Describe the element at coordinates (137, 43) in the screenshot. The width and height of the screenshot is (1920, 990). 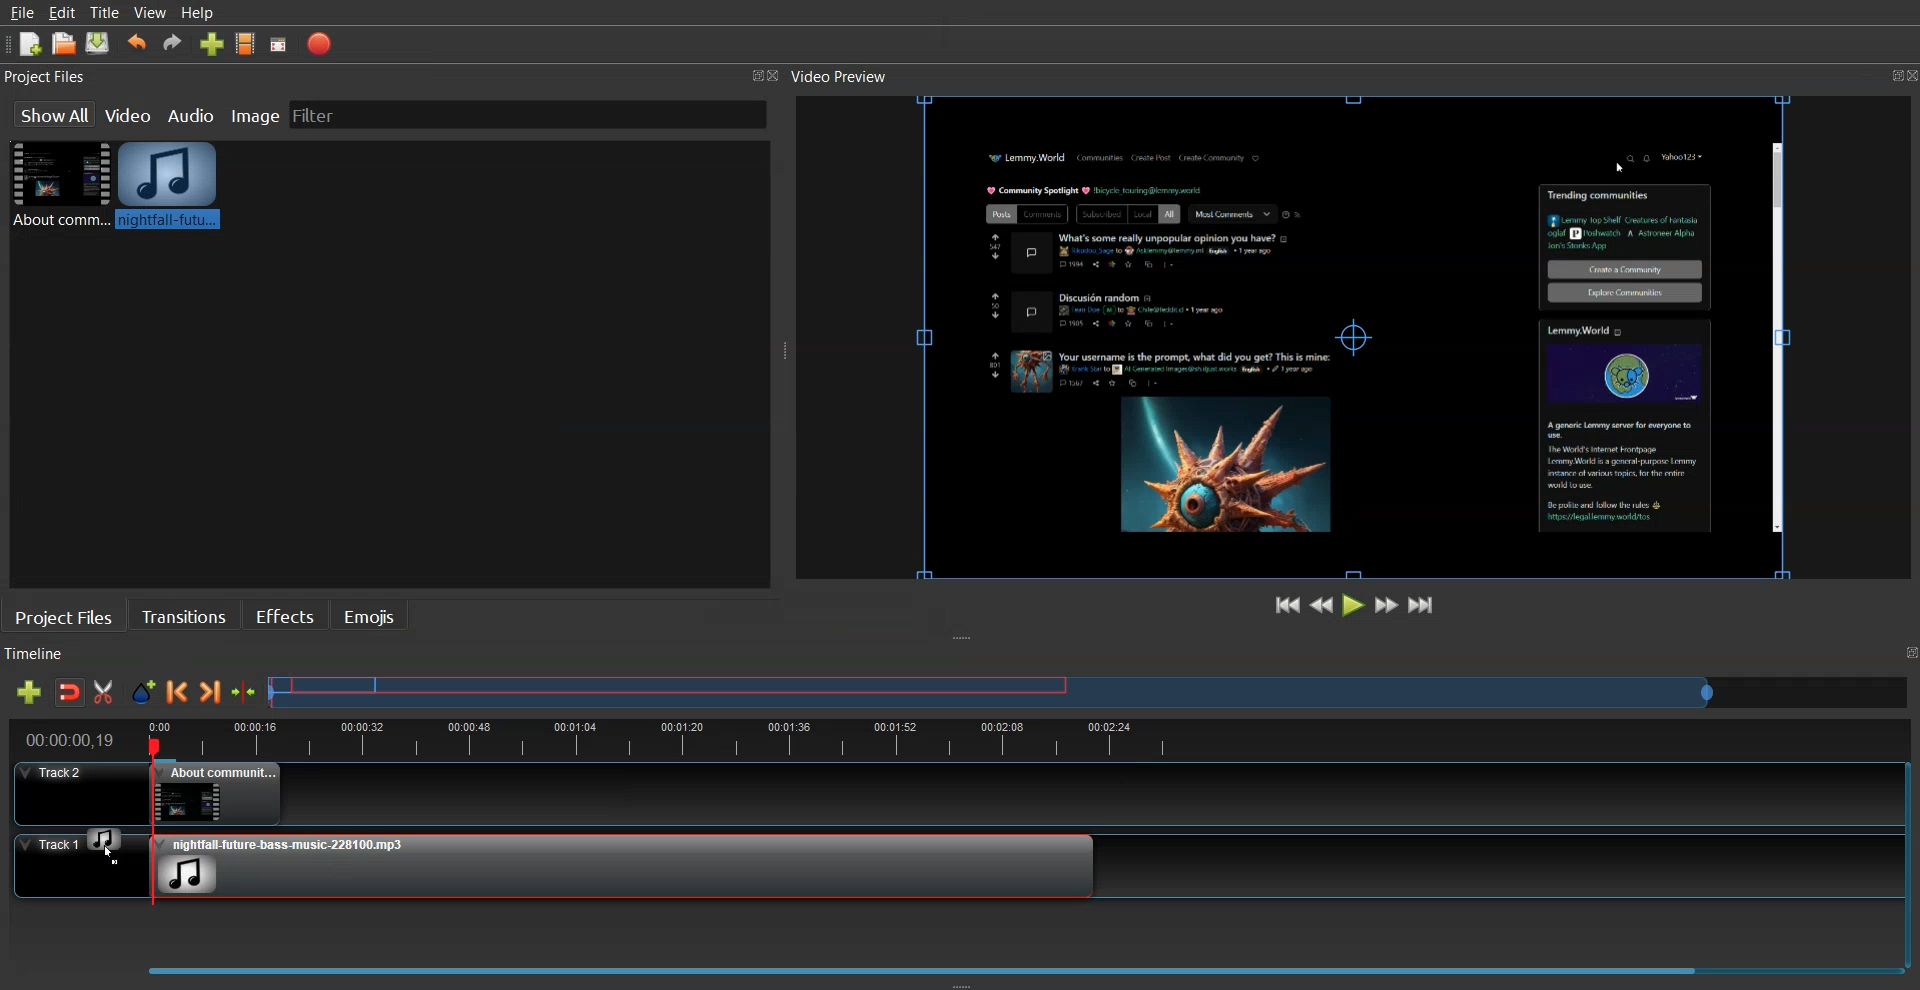
I see `Undo` at that location.